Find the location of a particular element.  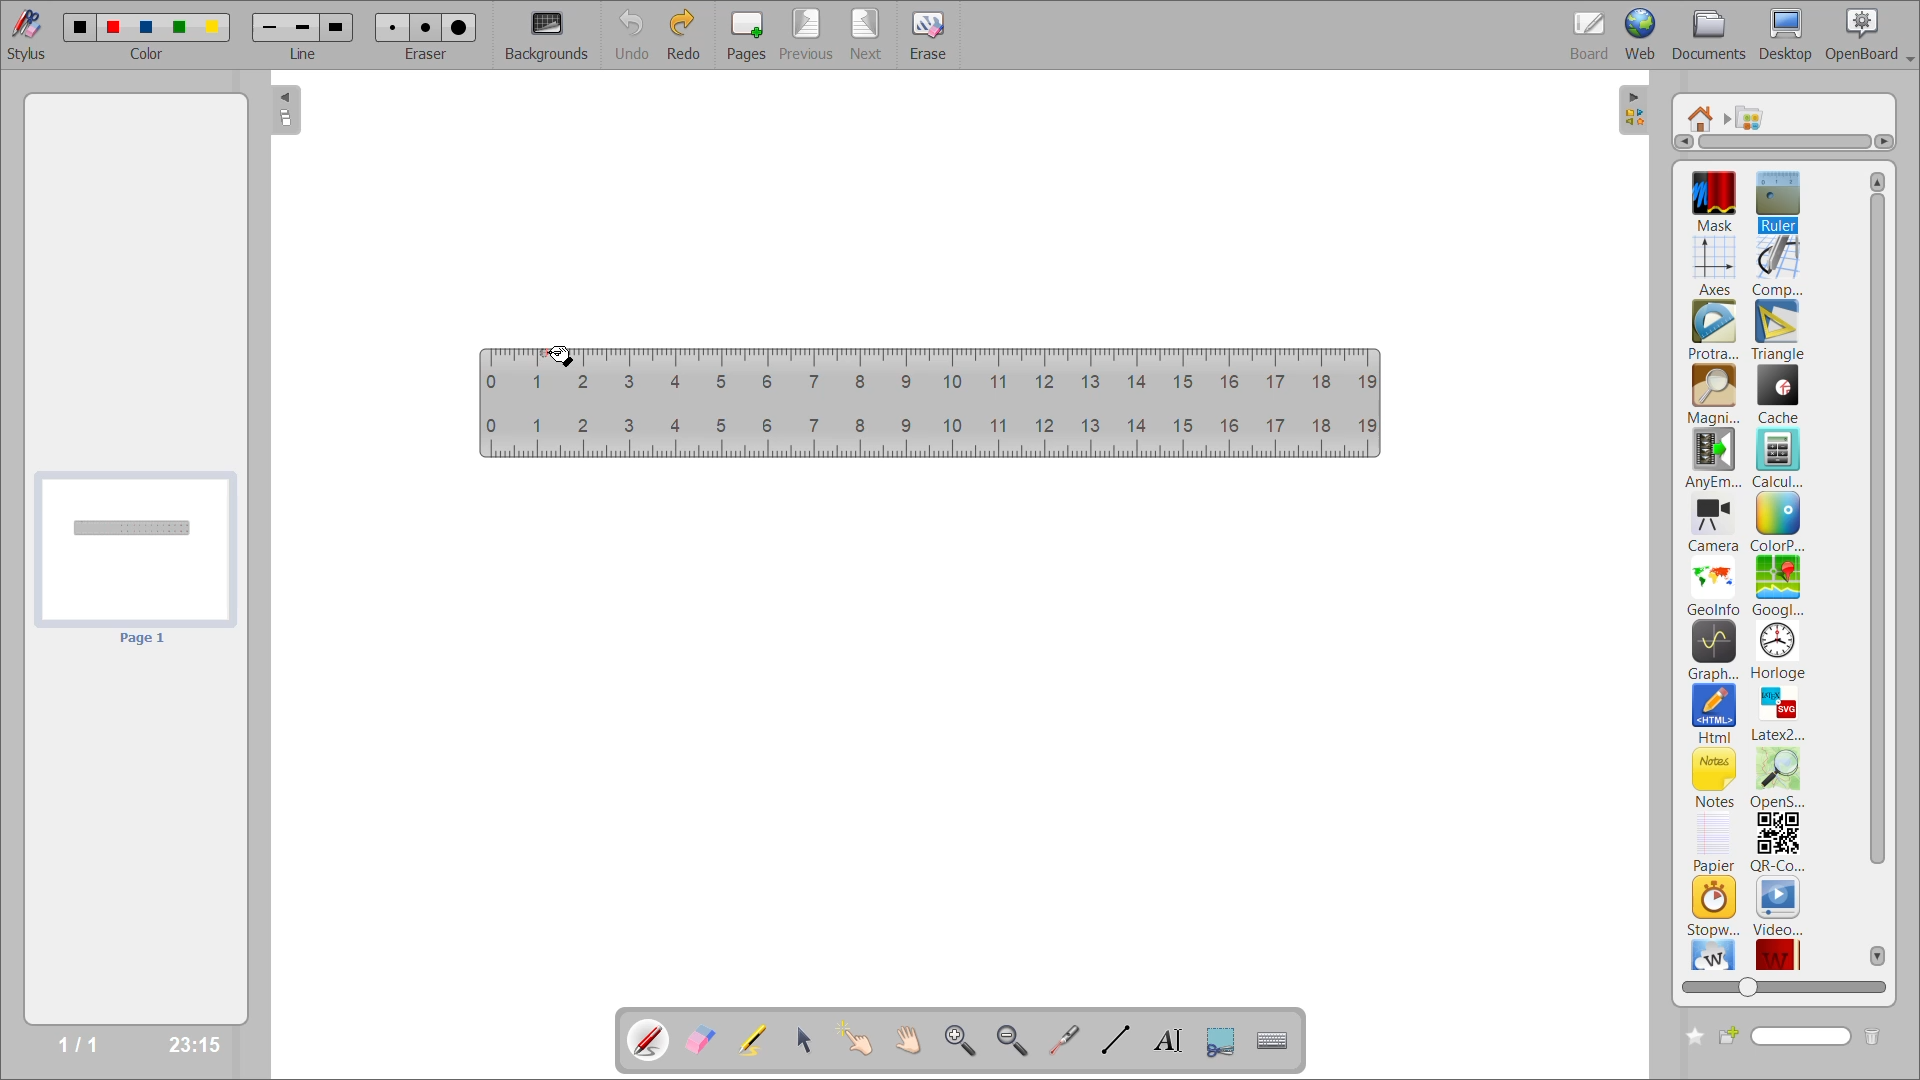

color 1 is located at coordinates (75, 26).